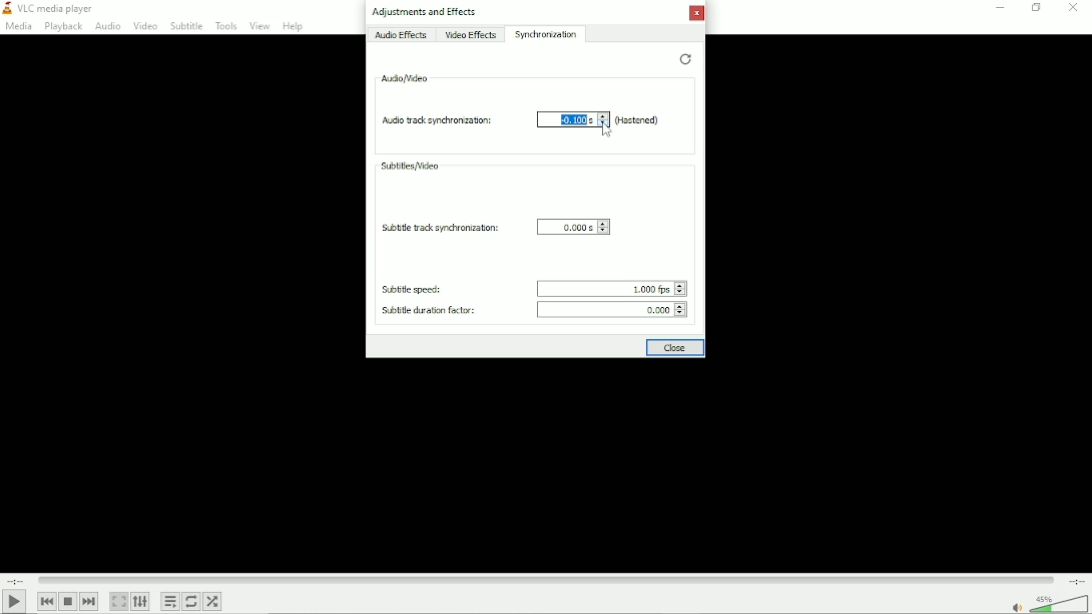  What do you see at coordinates (696, 14) in the screenshot?
I see `Close` at bounding box center [696, 14].